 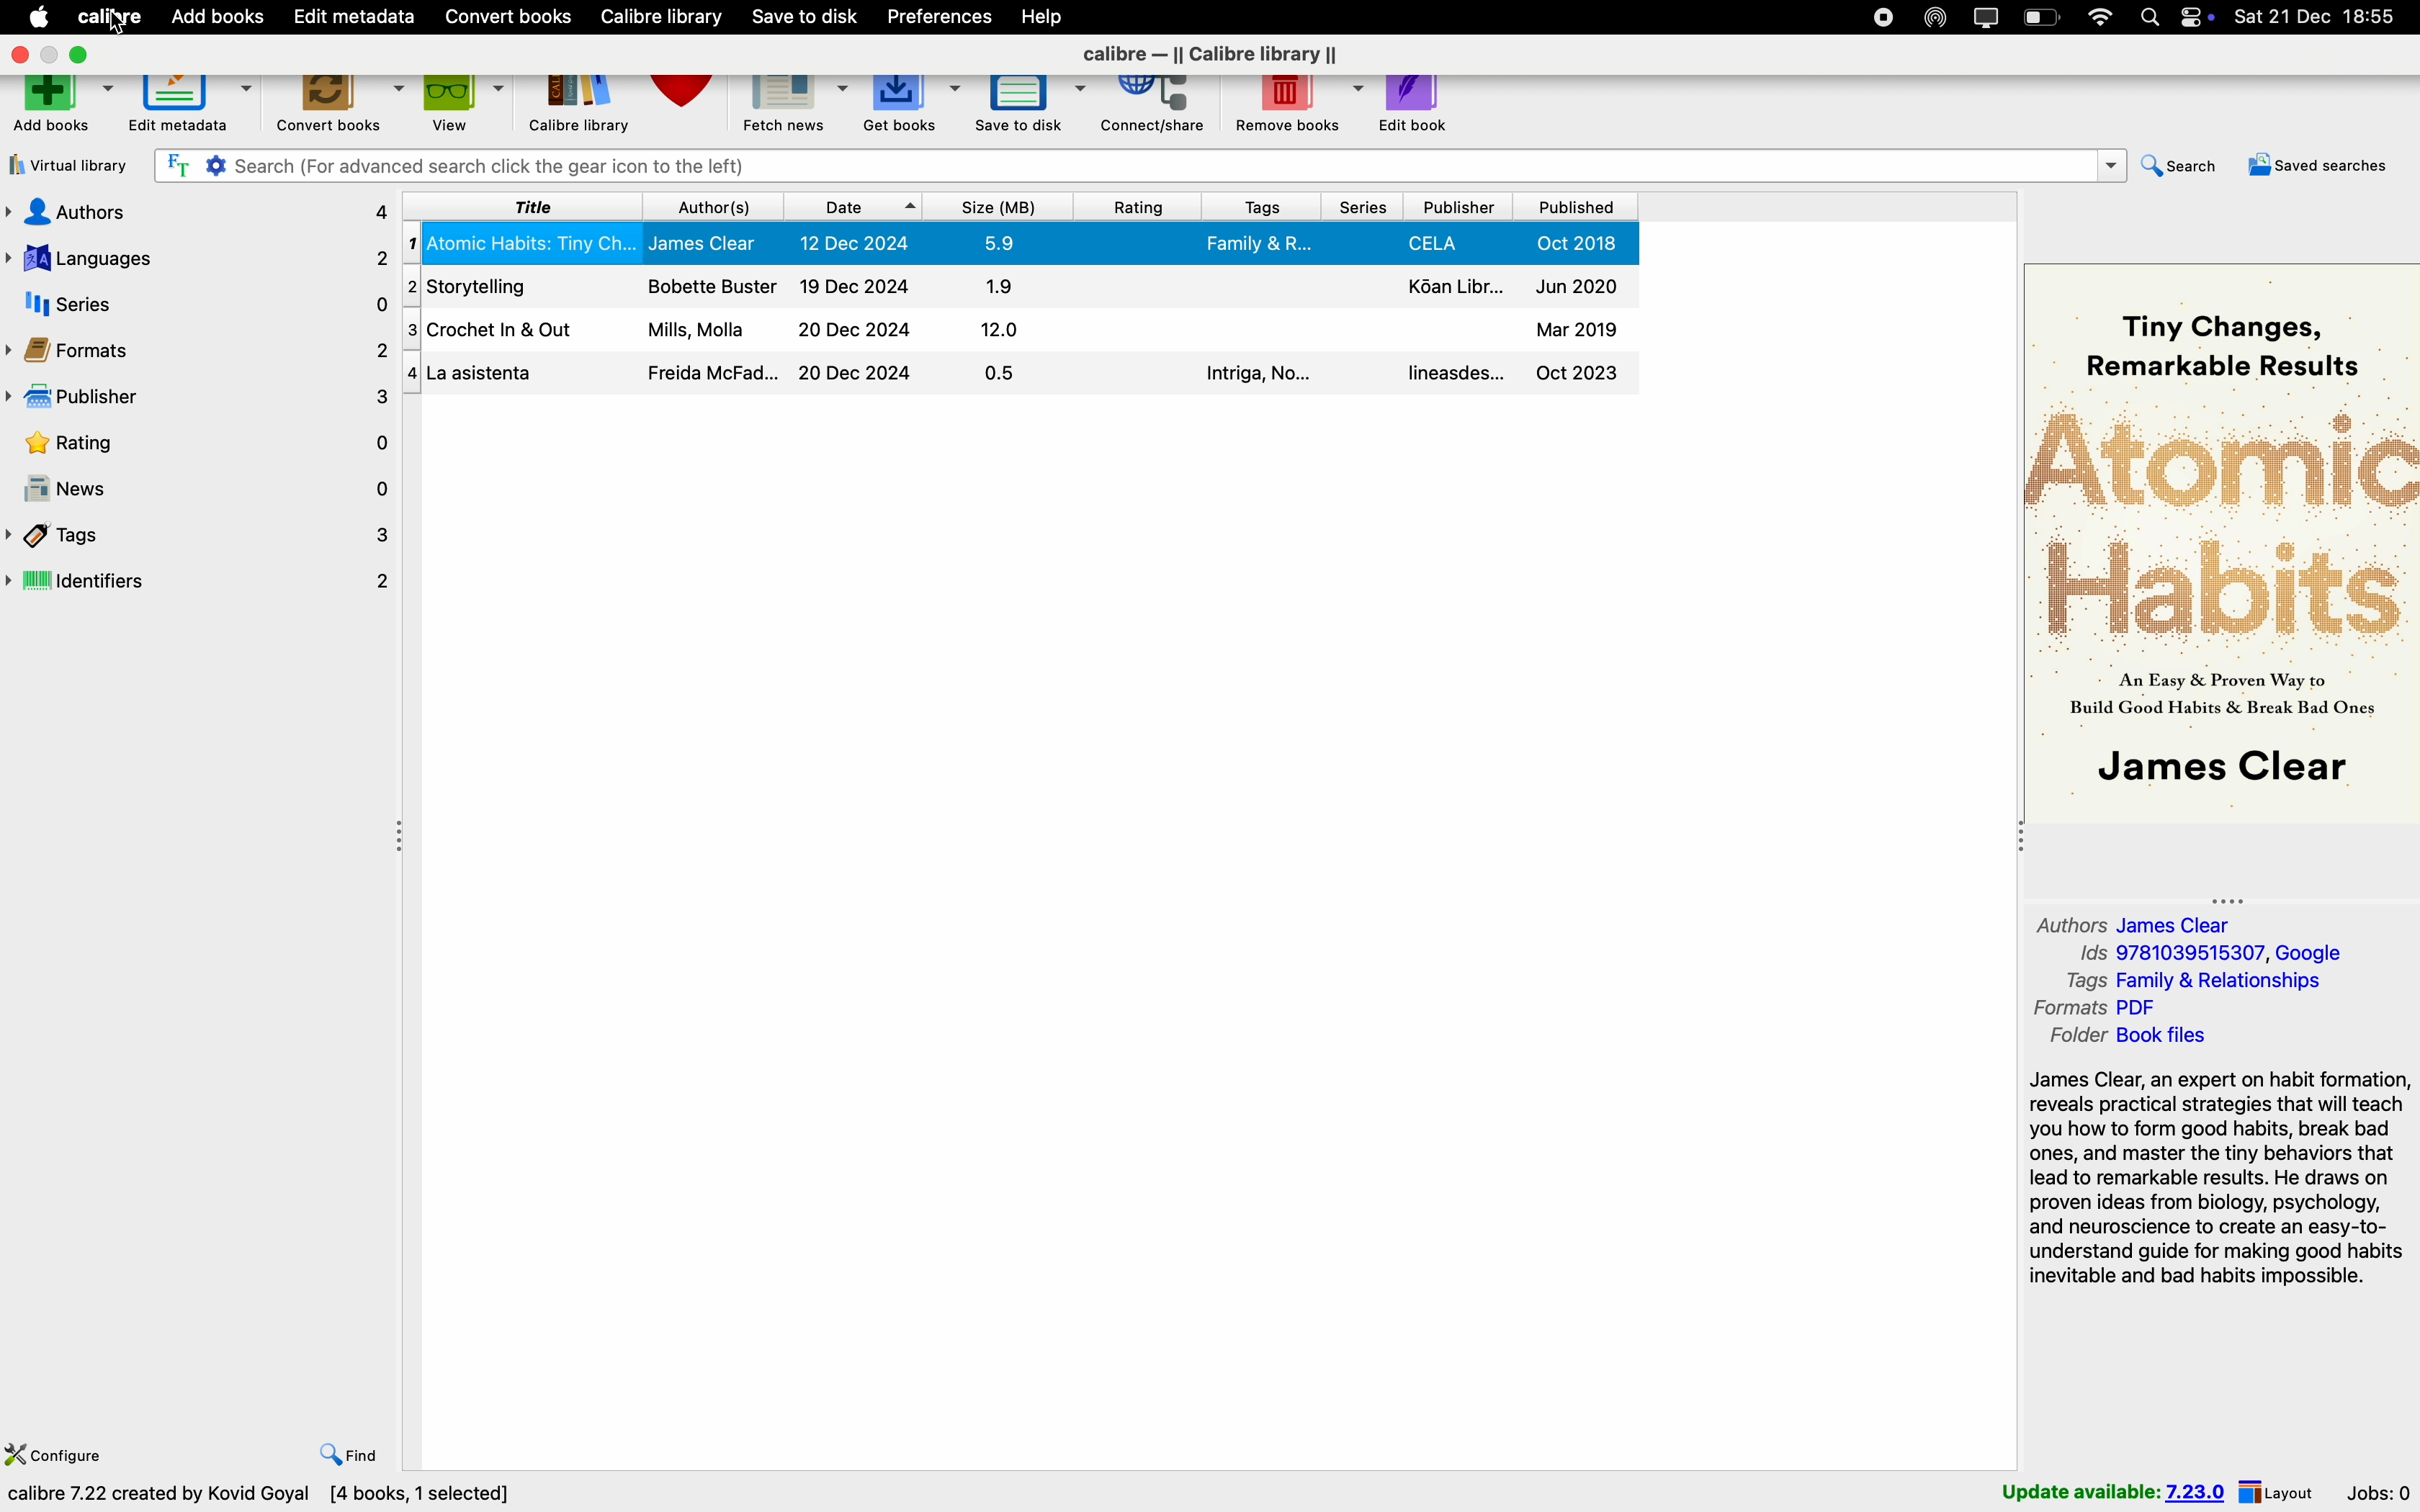 What do you see at coordinates (198, 401) in the screenshot?
I see `publisher` at bounding box center [198, 401].